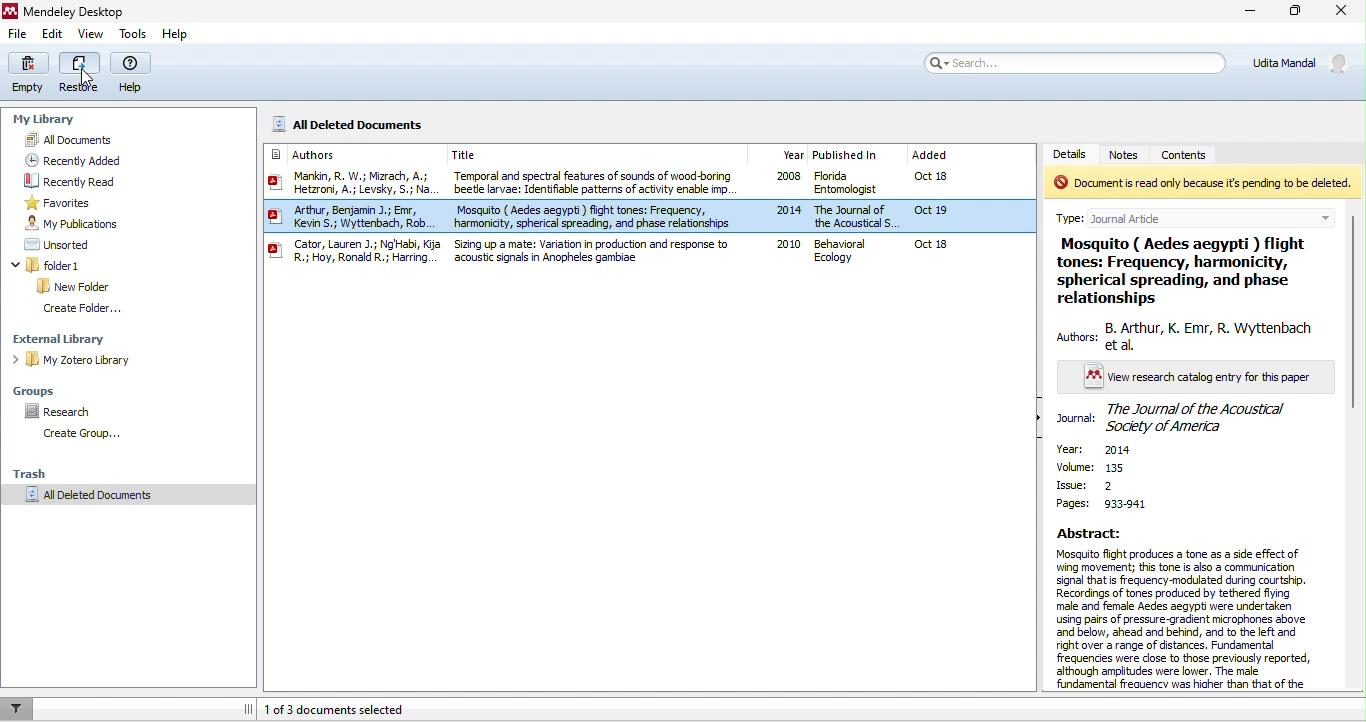 The image size is (1366, 722). Describe the element at coordinates (1184, 609) in the screenshot. I see `Abstract:

Mosquito fight produces a tone as a side effect of
wing movement; ths tone is also a communication
sina that is frequency-modulated during courtship.
Recordings of tones produced by tethered flying
male and female Aedes aegypti were undertaken
using pairs of pressure gradient microphones above
and below, ahead and behind, and to the left and
right over a range of distances. Fundamental
frequencies were dose to those previously reported,
although amplitudes vere lower. The male
fundamental frequency was hicher than that of the.` at that location.